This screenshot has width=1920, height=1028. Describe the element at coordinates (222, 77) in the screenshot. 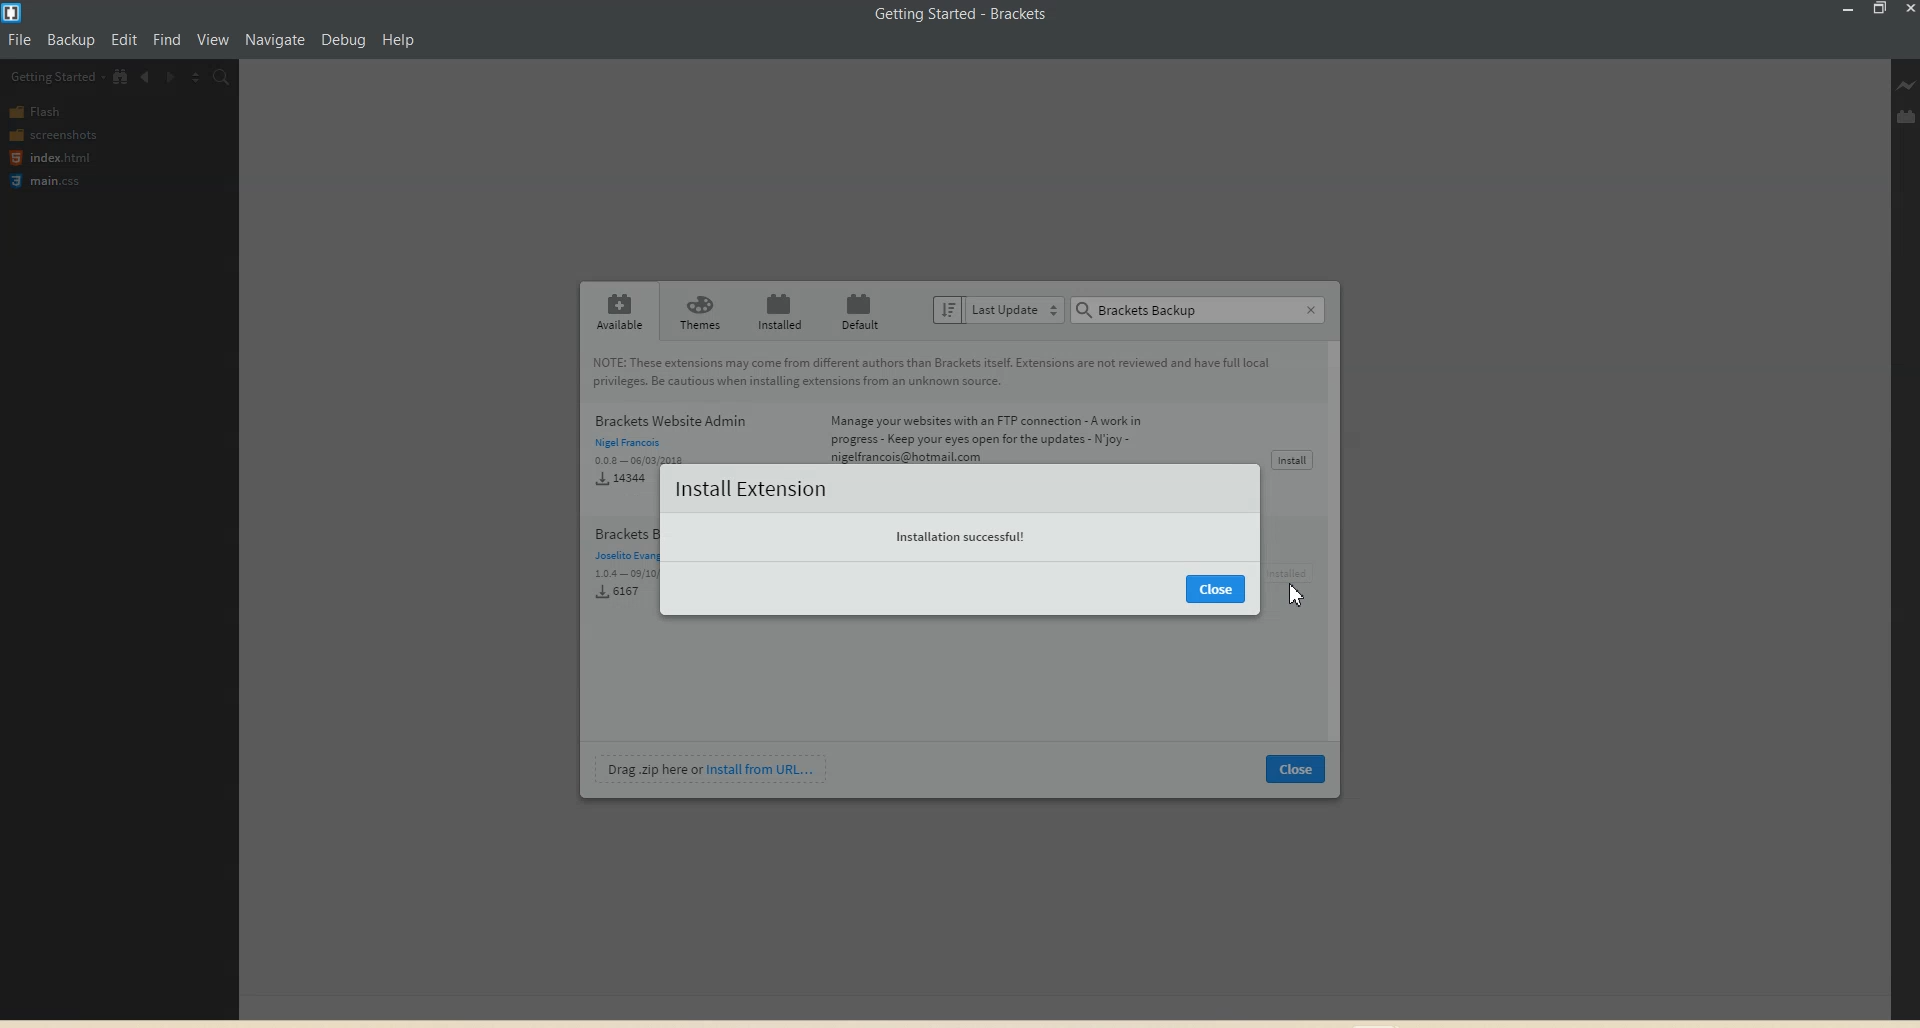

I see `Find in files` at that location.